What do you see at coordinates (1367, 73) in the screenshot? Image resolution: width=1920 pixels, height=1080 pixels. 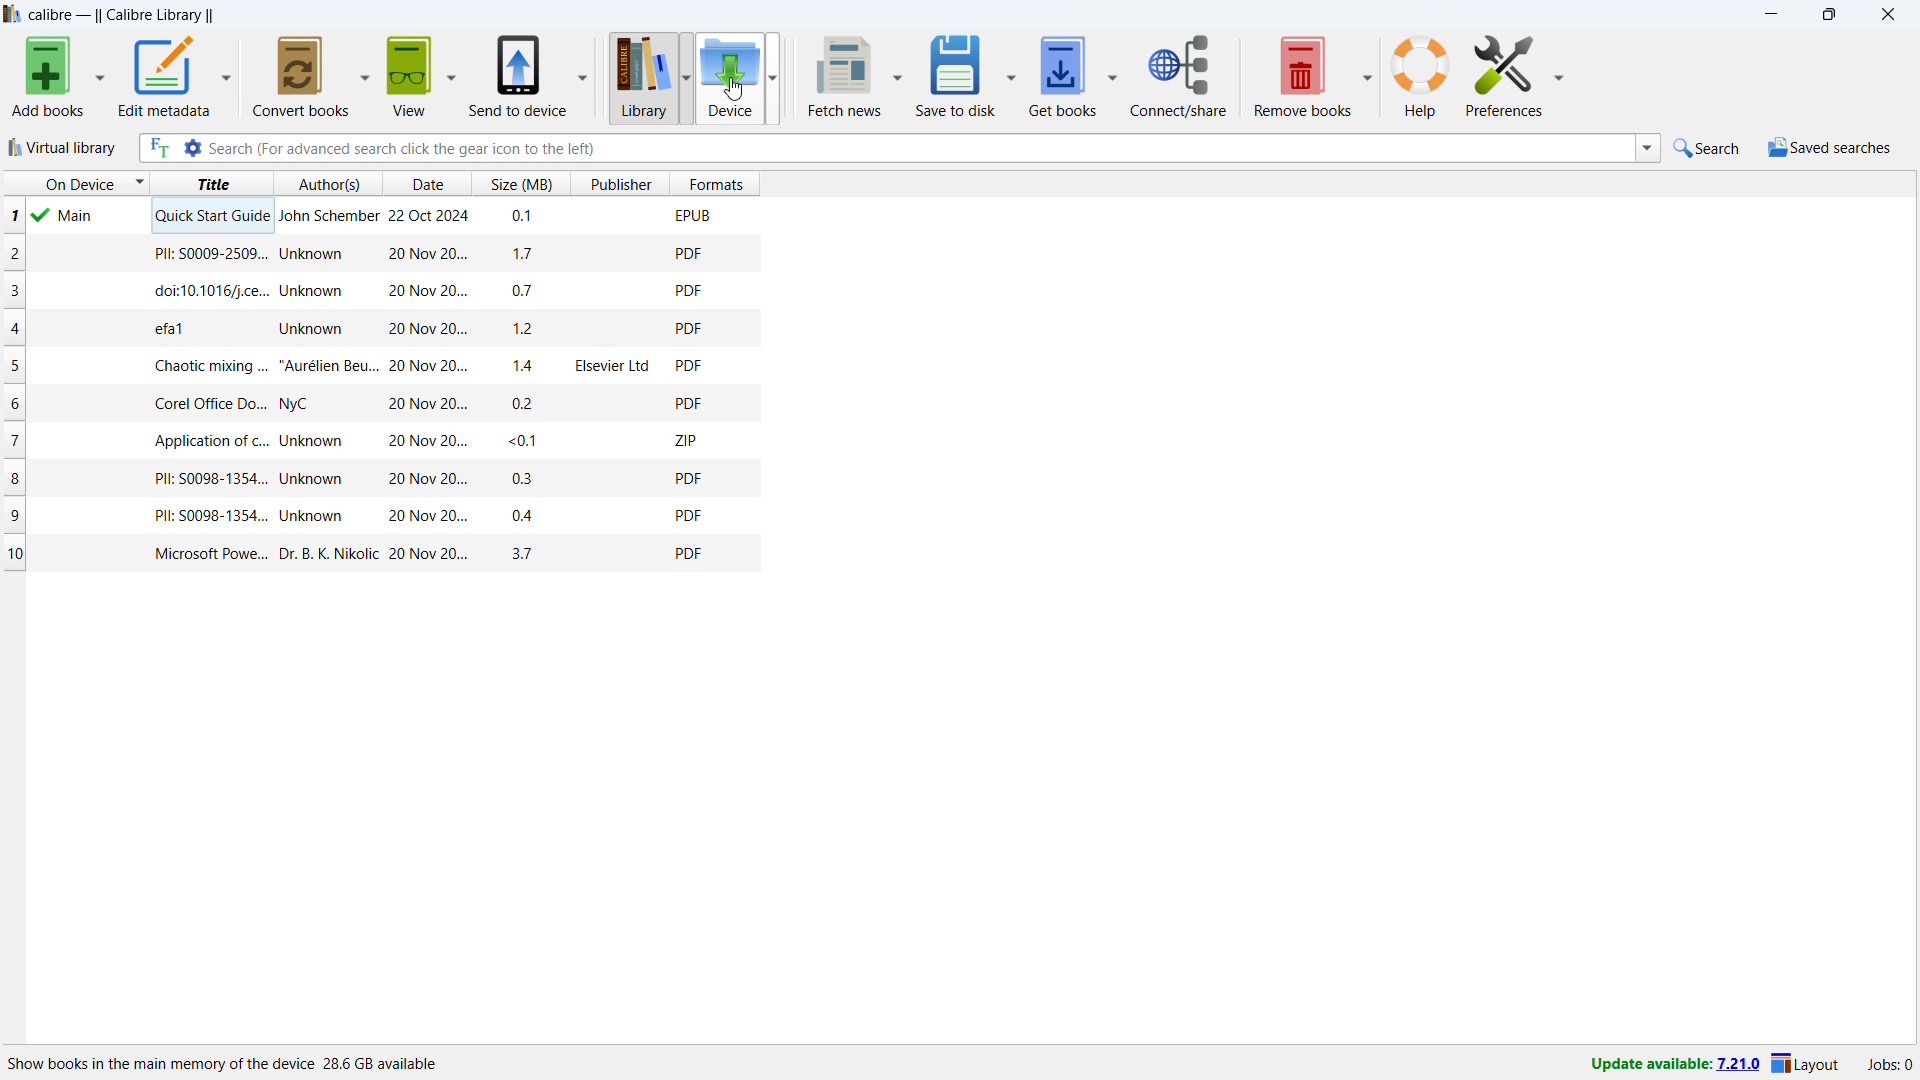 I see `remove books options` at bounding box center [1367, 73].